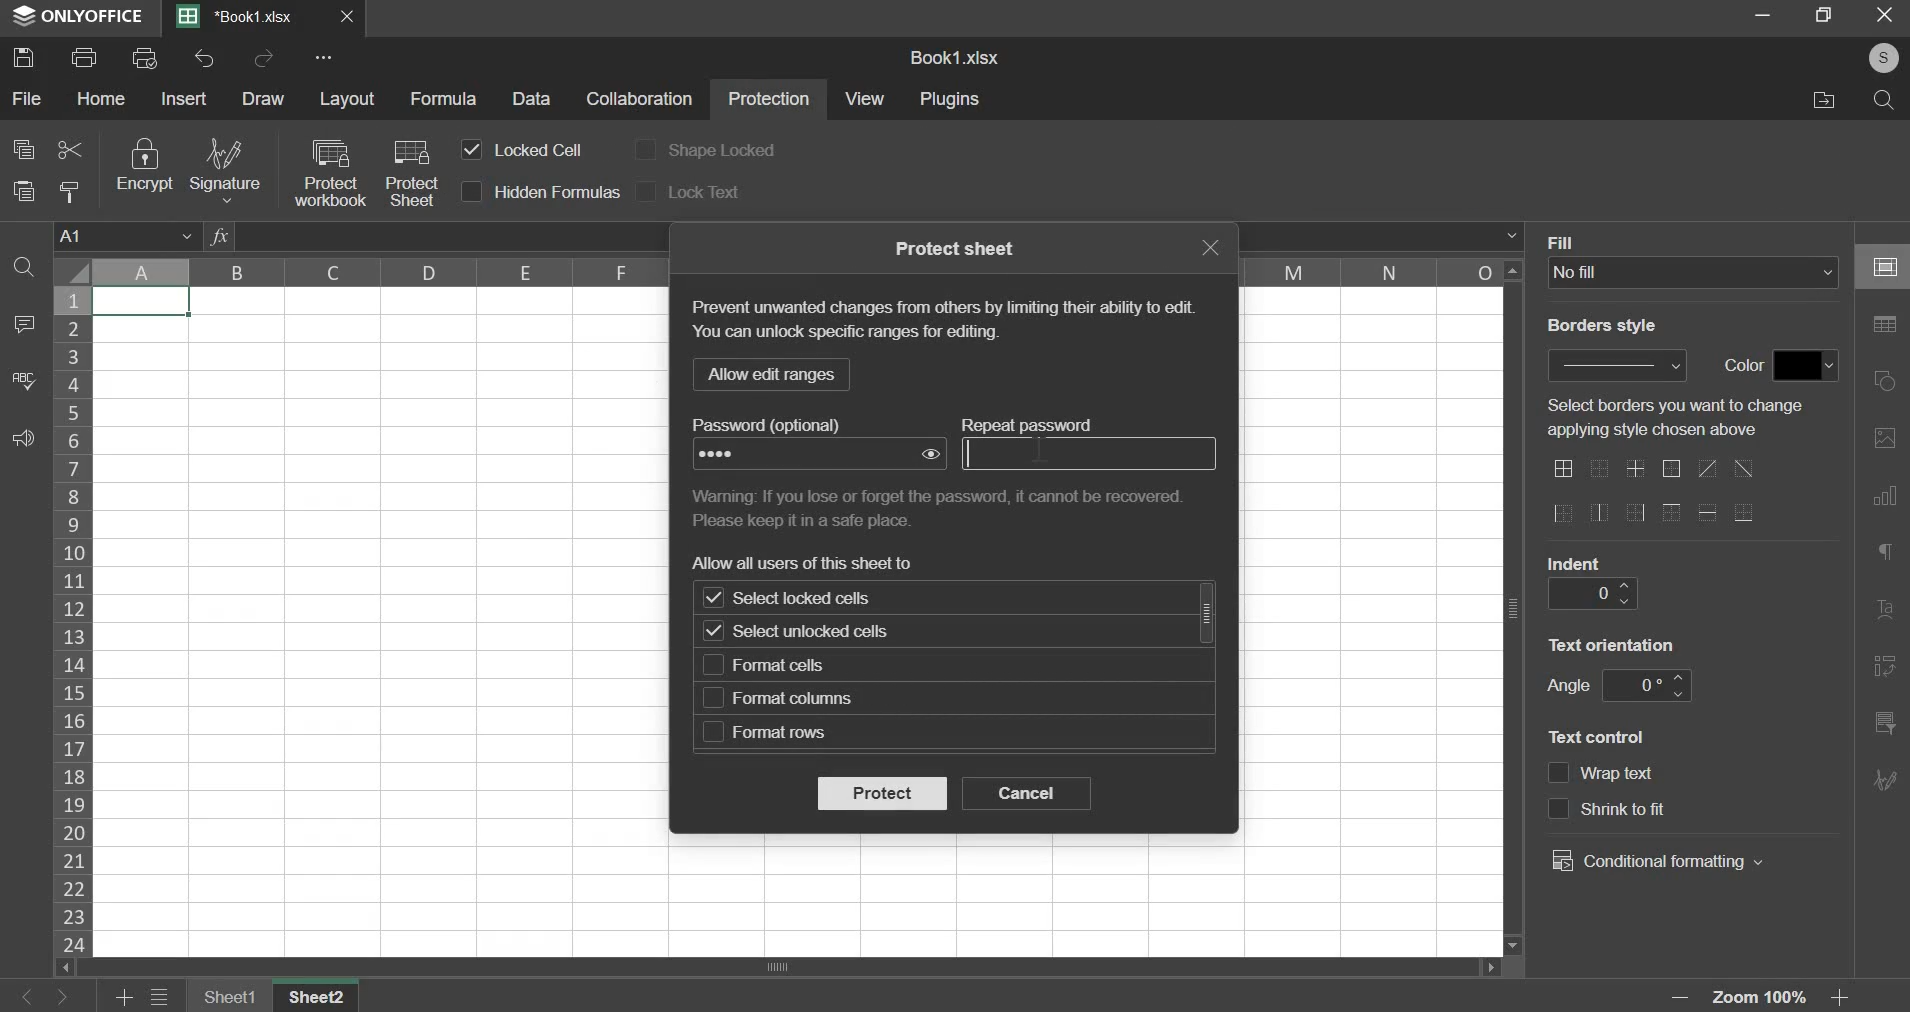 The image size is (1910, 1012). I want to click on File, so click(1819, 100).